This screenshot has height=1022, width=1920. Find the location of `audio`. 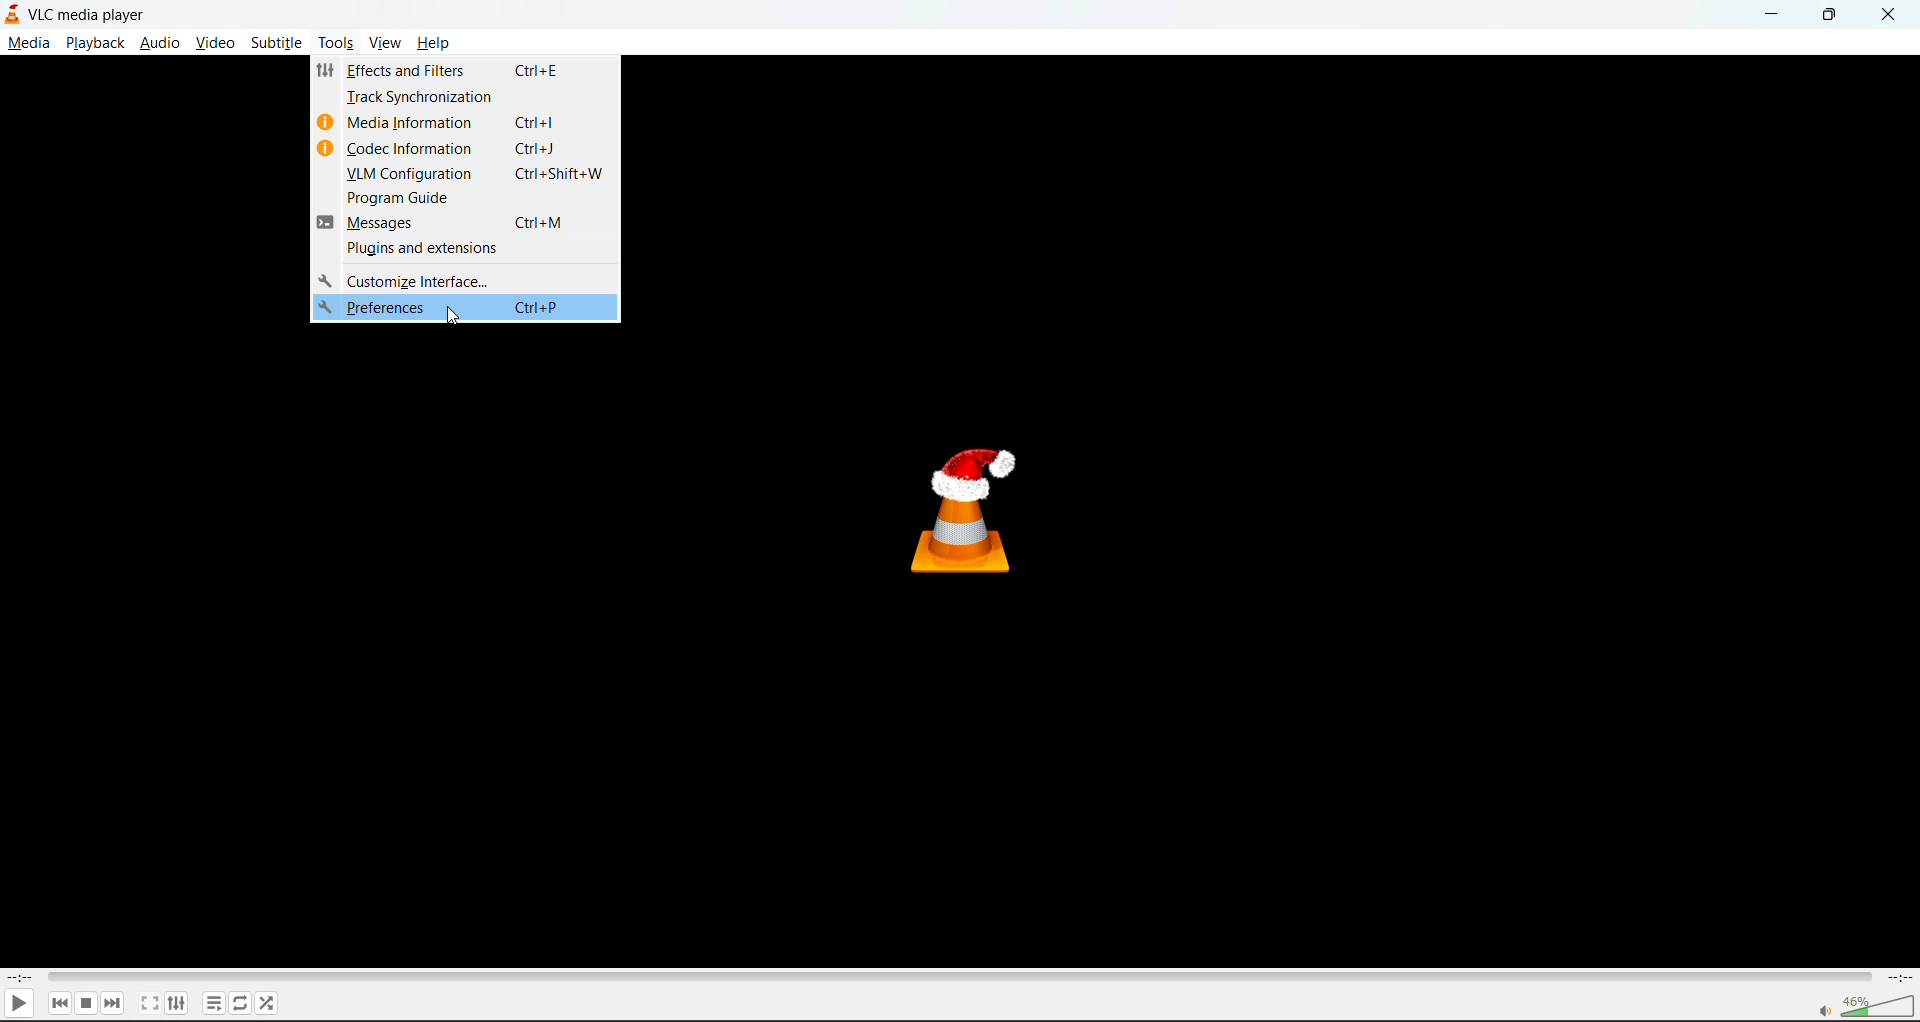

audio is located at coordinates (160, 41).